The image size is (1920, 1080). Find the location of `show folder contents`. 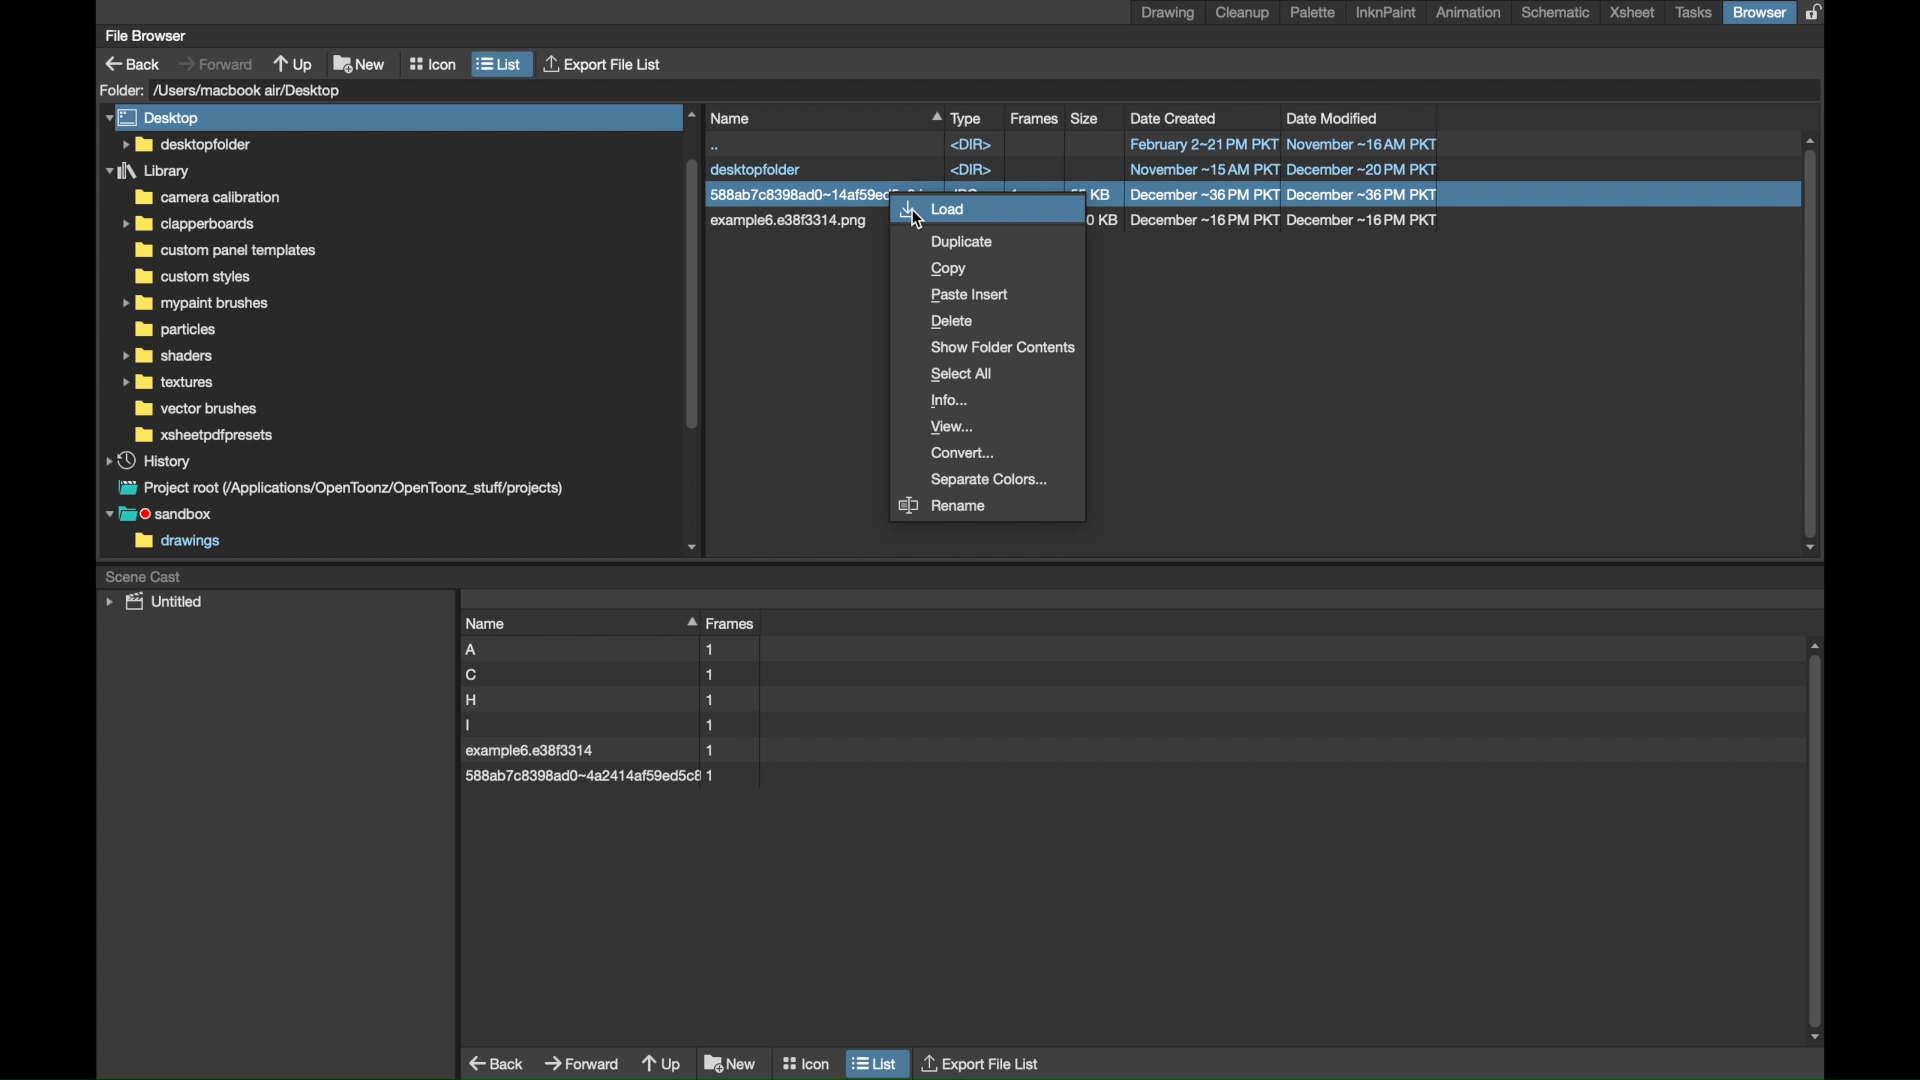

show folder contents is located at coordinates (1003, 347).